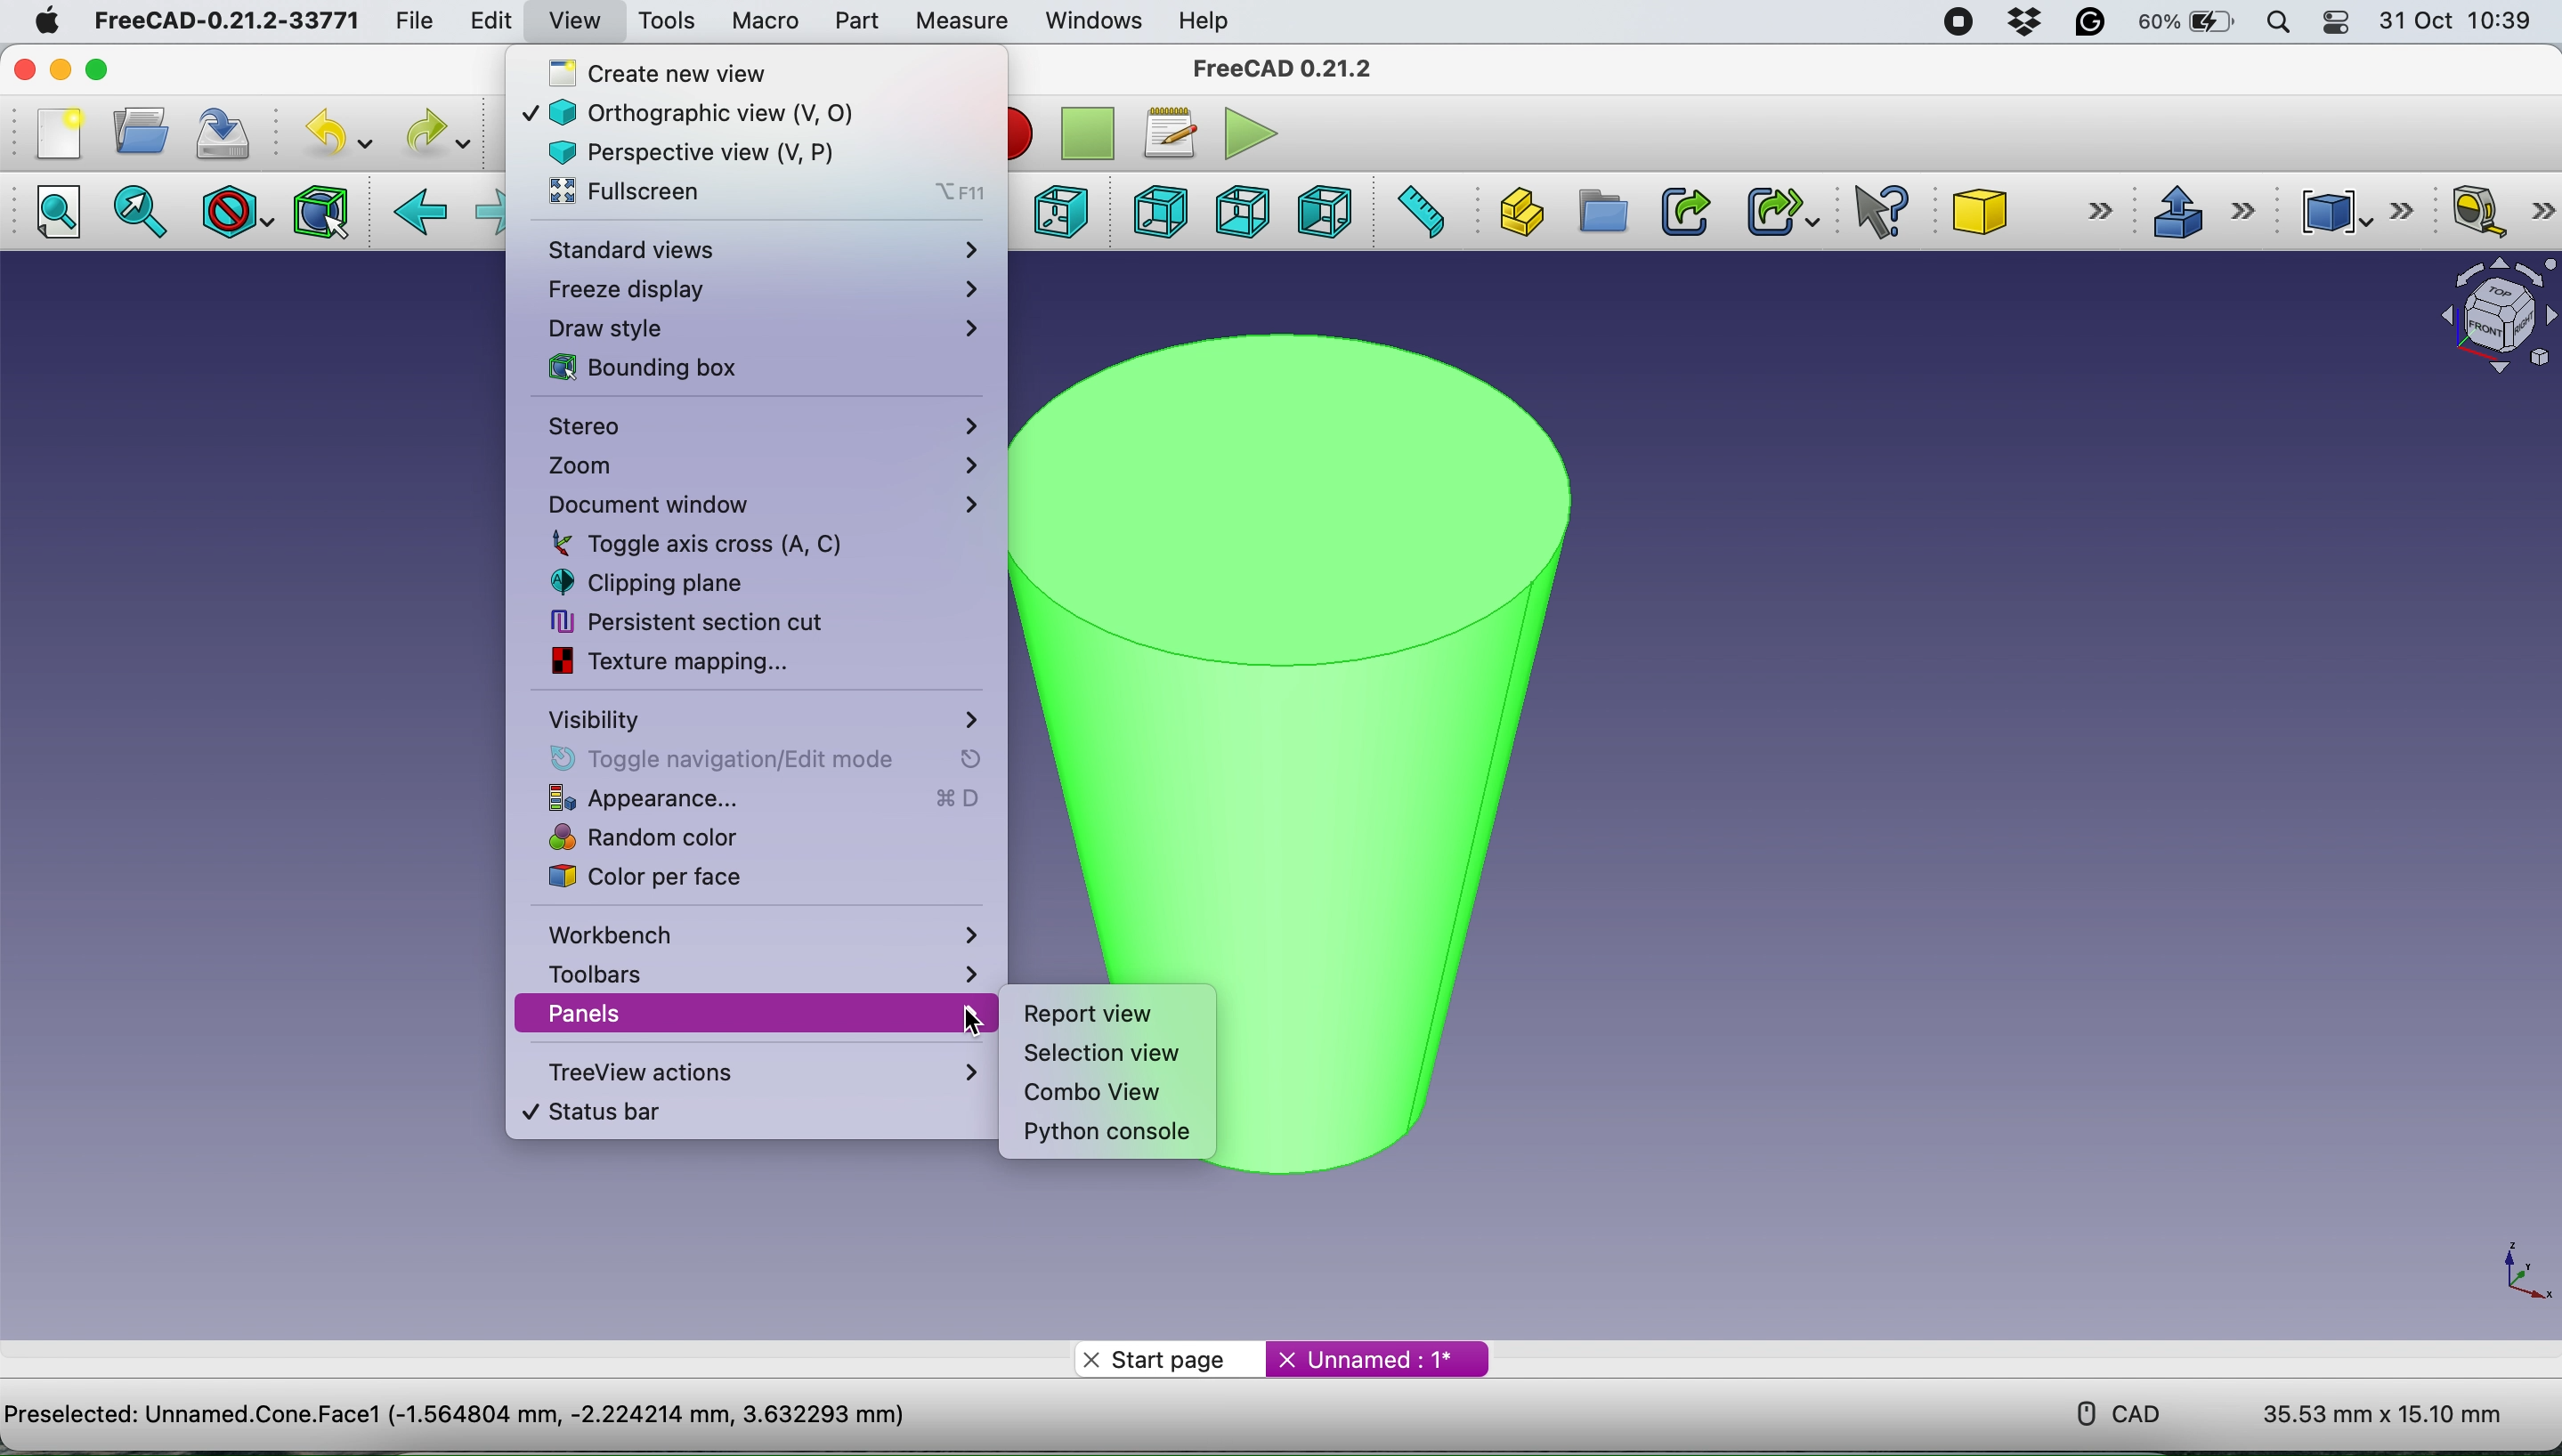 The height and width of the screenshot is (1456, 2562). I want to click on panels , so click(746, 1014).